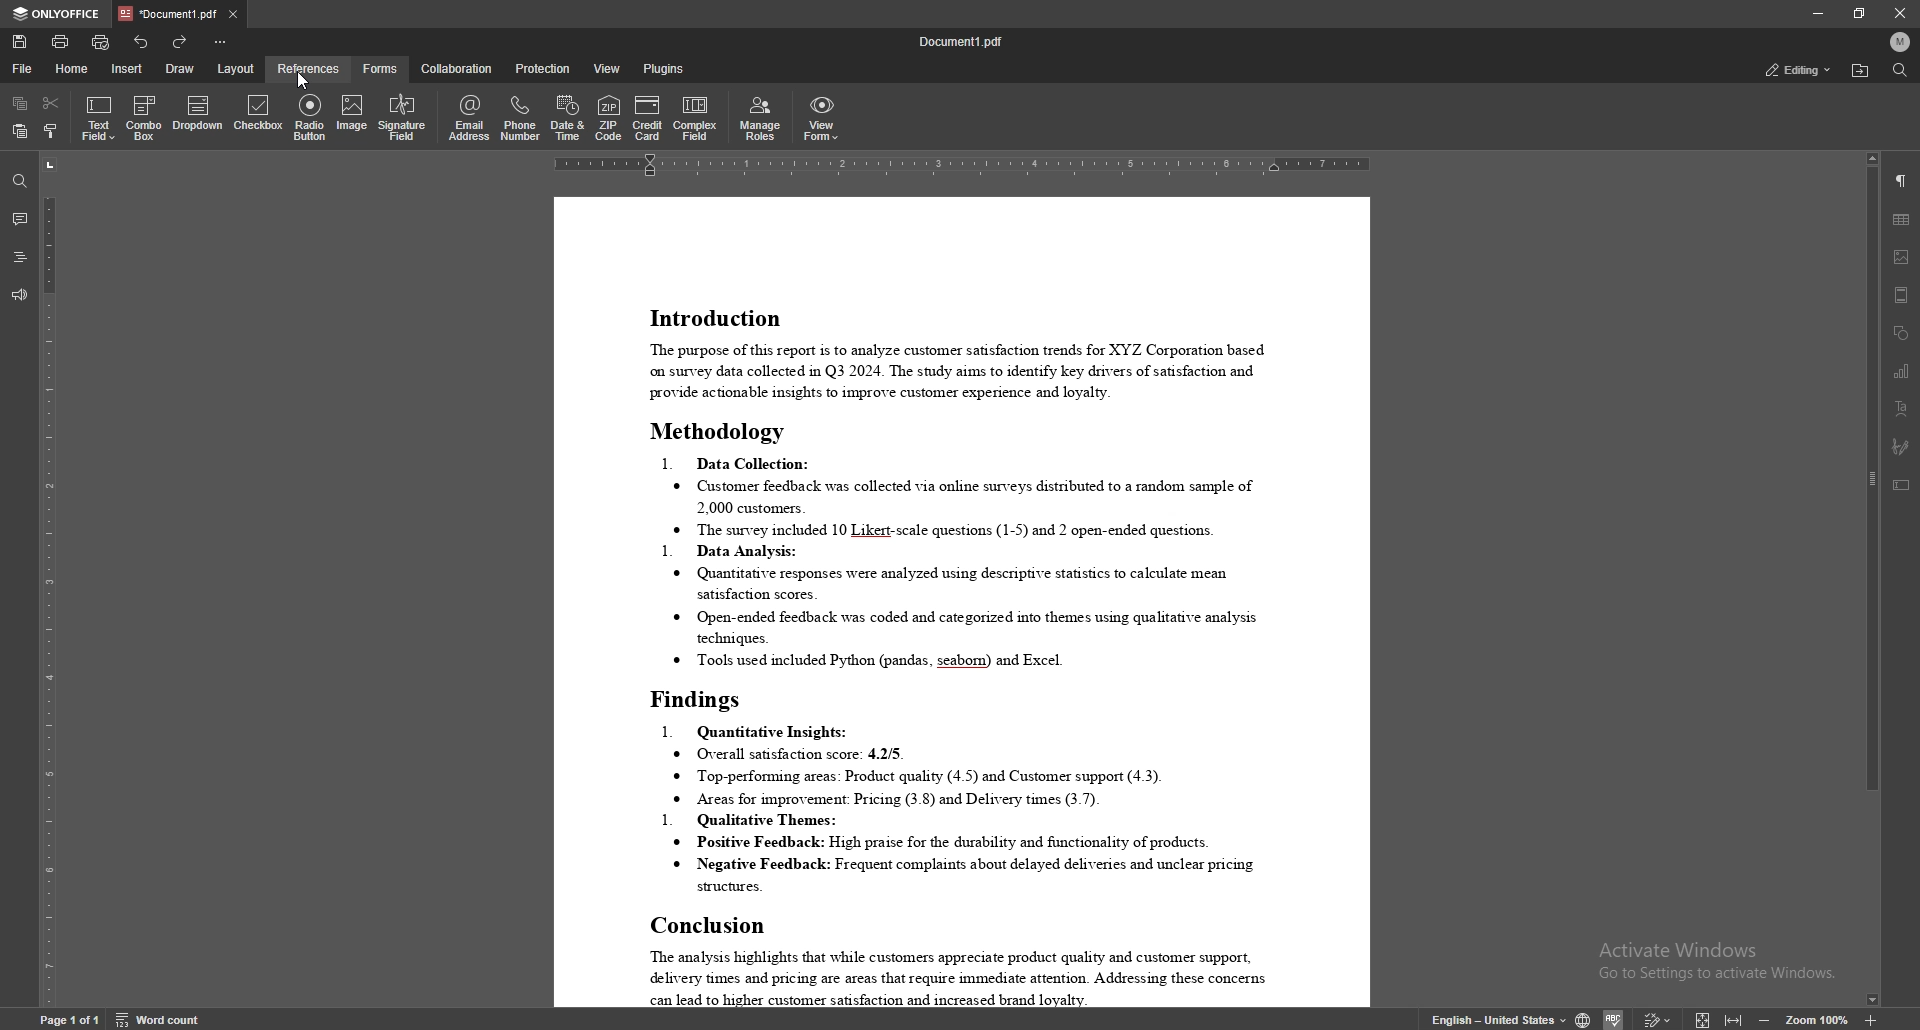 The image size is (1920, 1030). I want to click on tab, so click(165, 13).